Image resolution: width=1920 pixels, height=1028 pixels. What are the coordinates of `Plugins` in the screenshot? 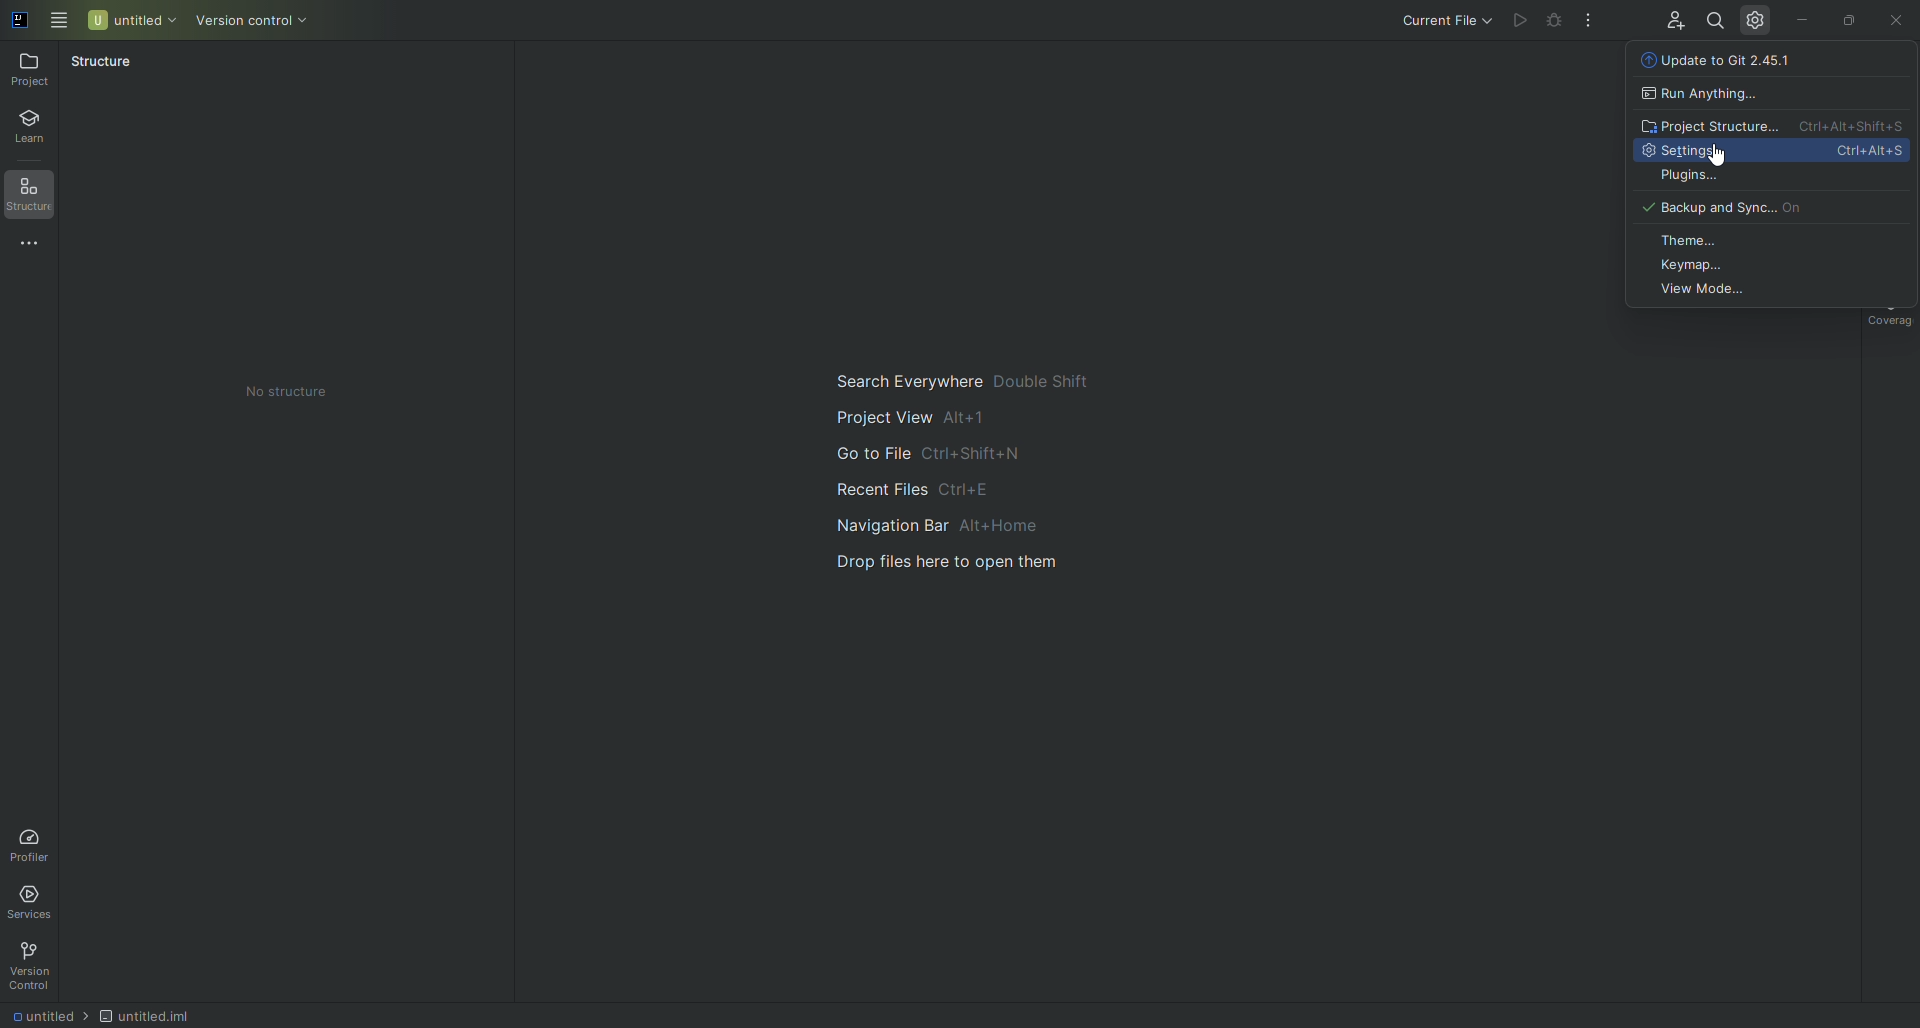 It's located at (1767, 178).